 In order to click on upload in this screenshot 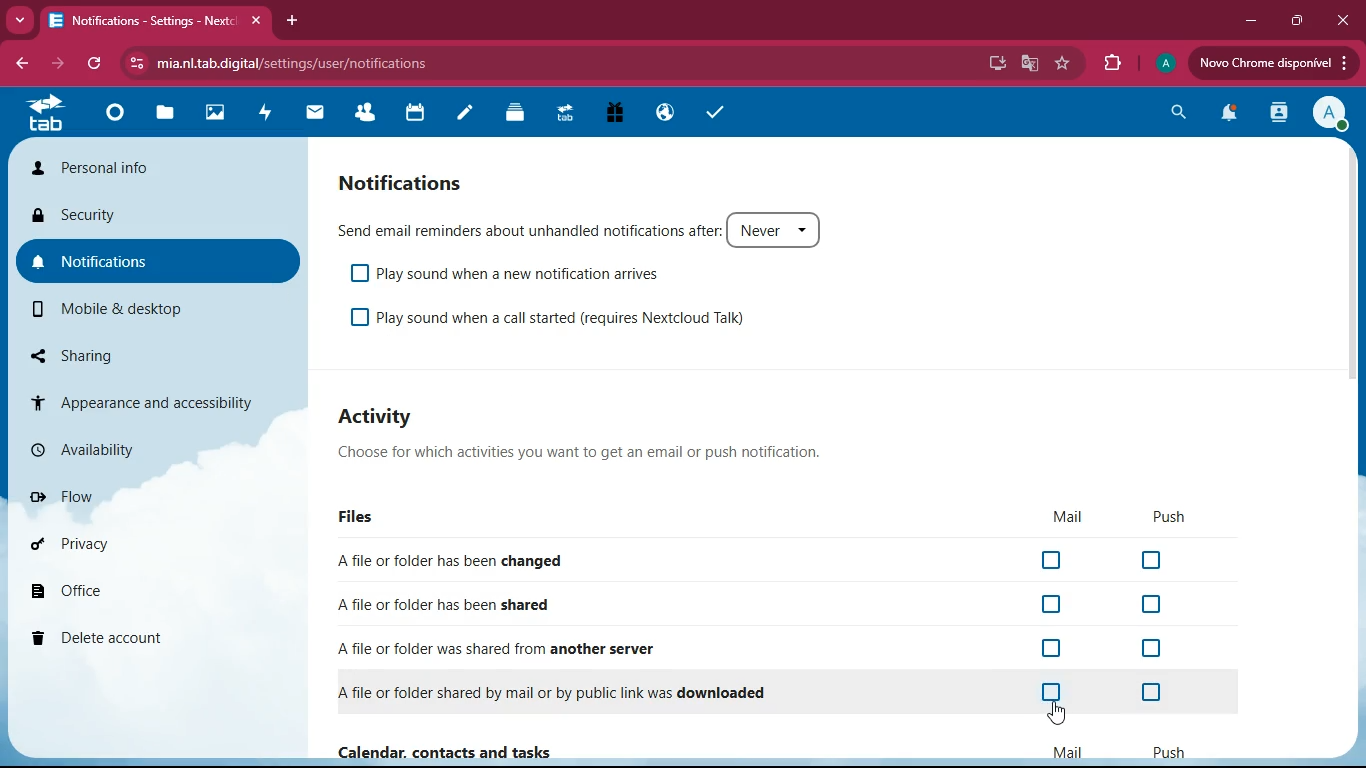, I will do `click(1274, 65)`.